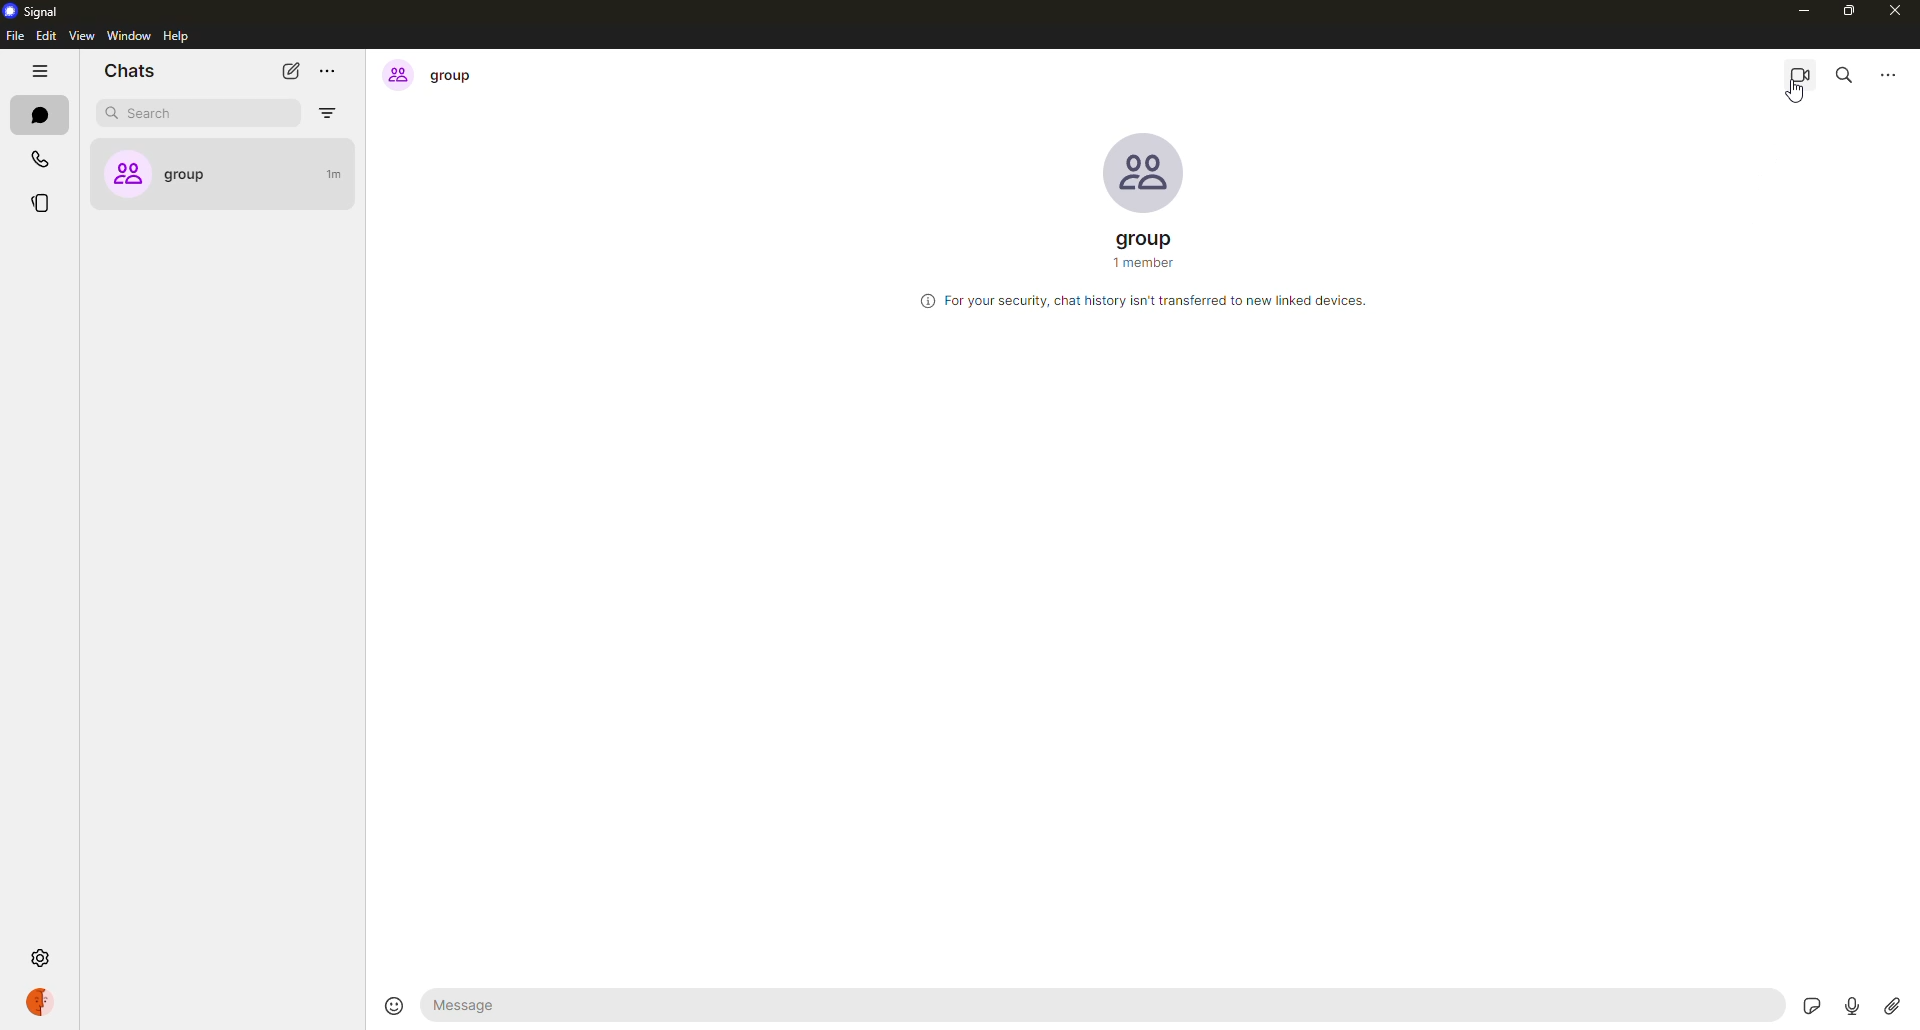  What do you see at coordinates (386, 1004) in the screenshot?
I see `emoji` at bounding box center [386, 1004].